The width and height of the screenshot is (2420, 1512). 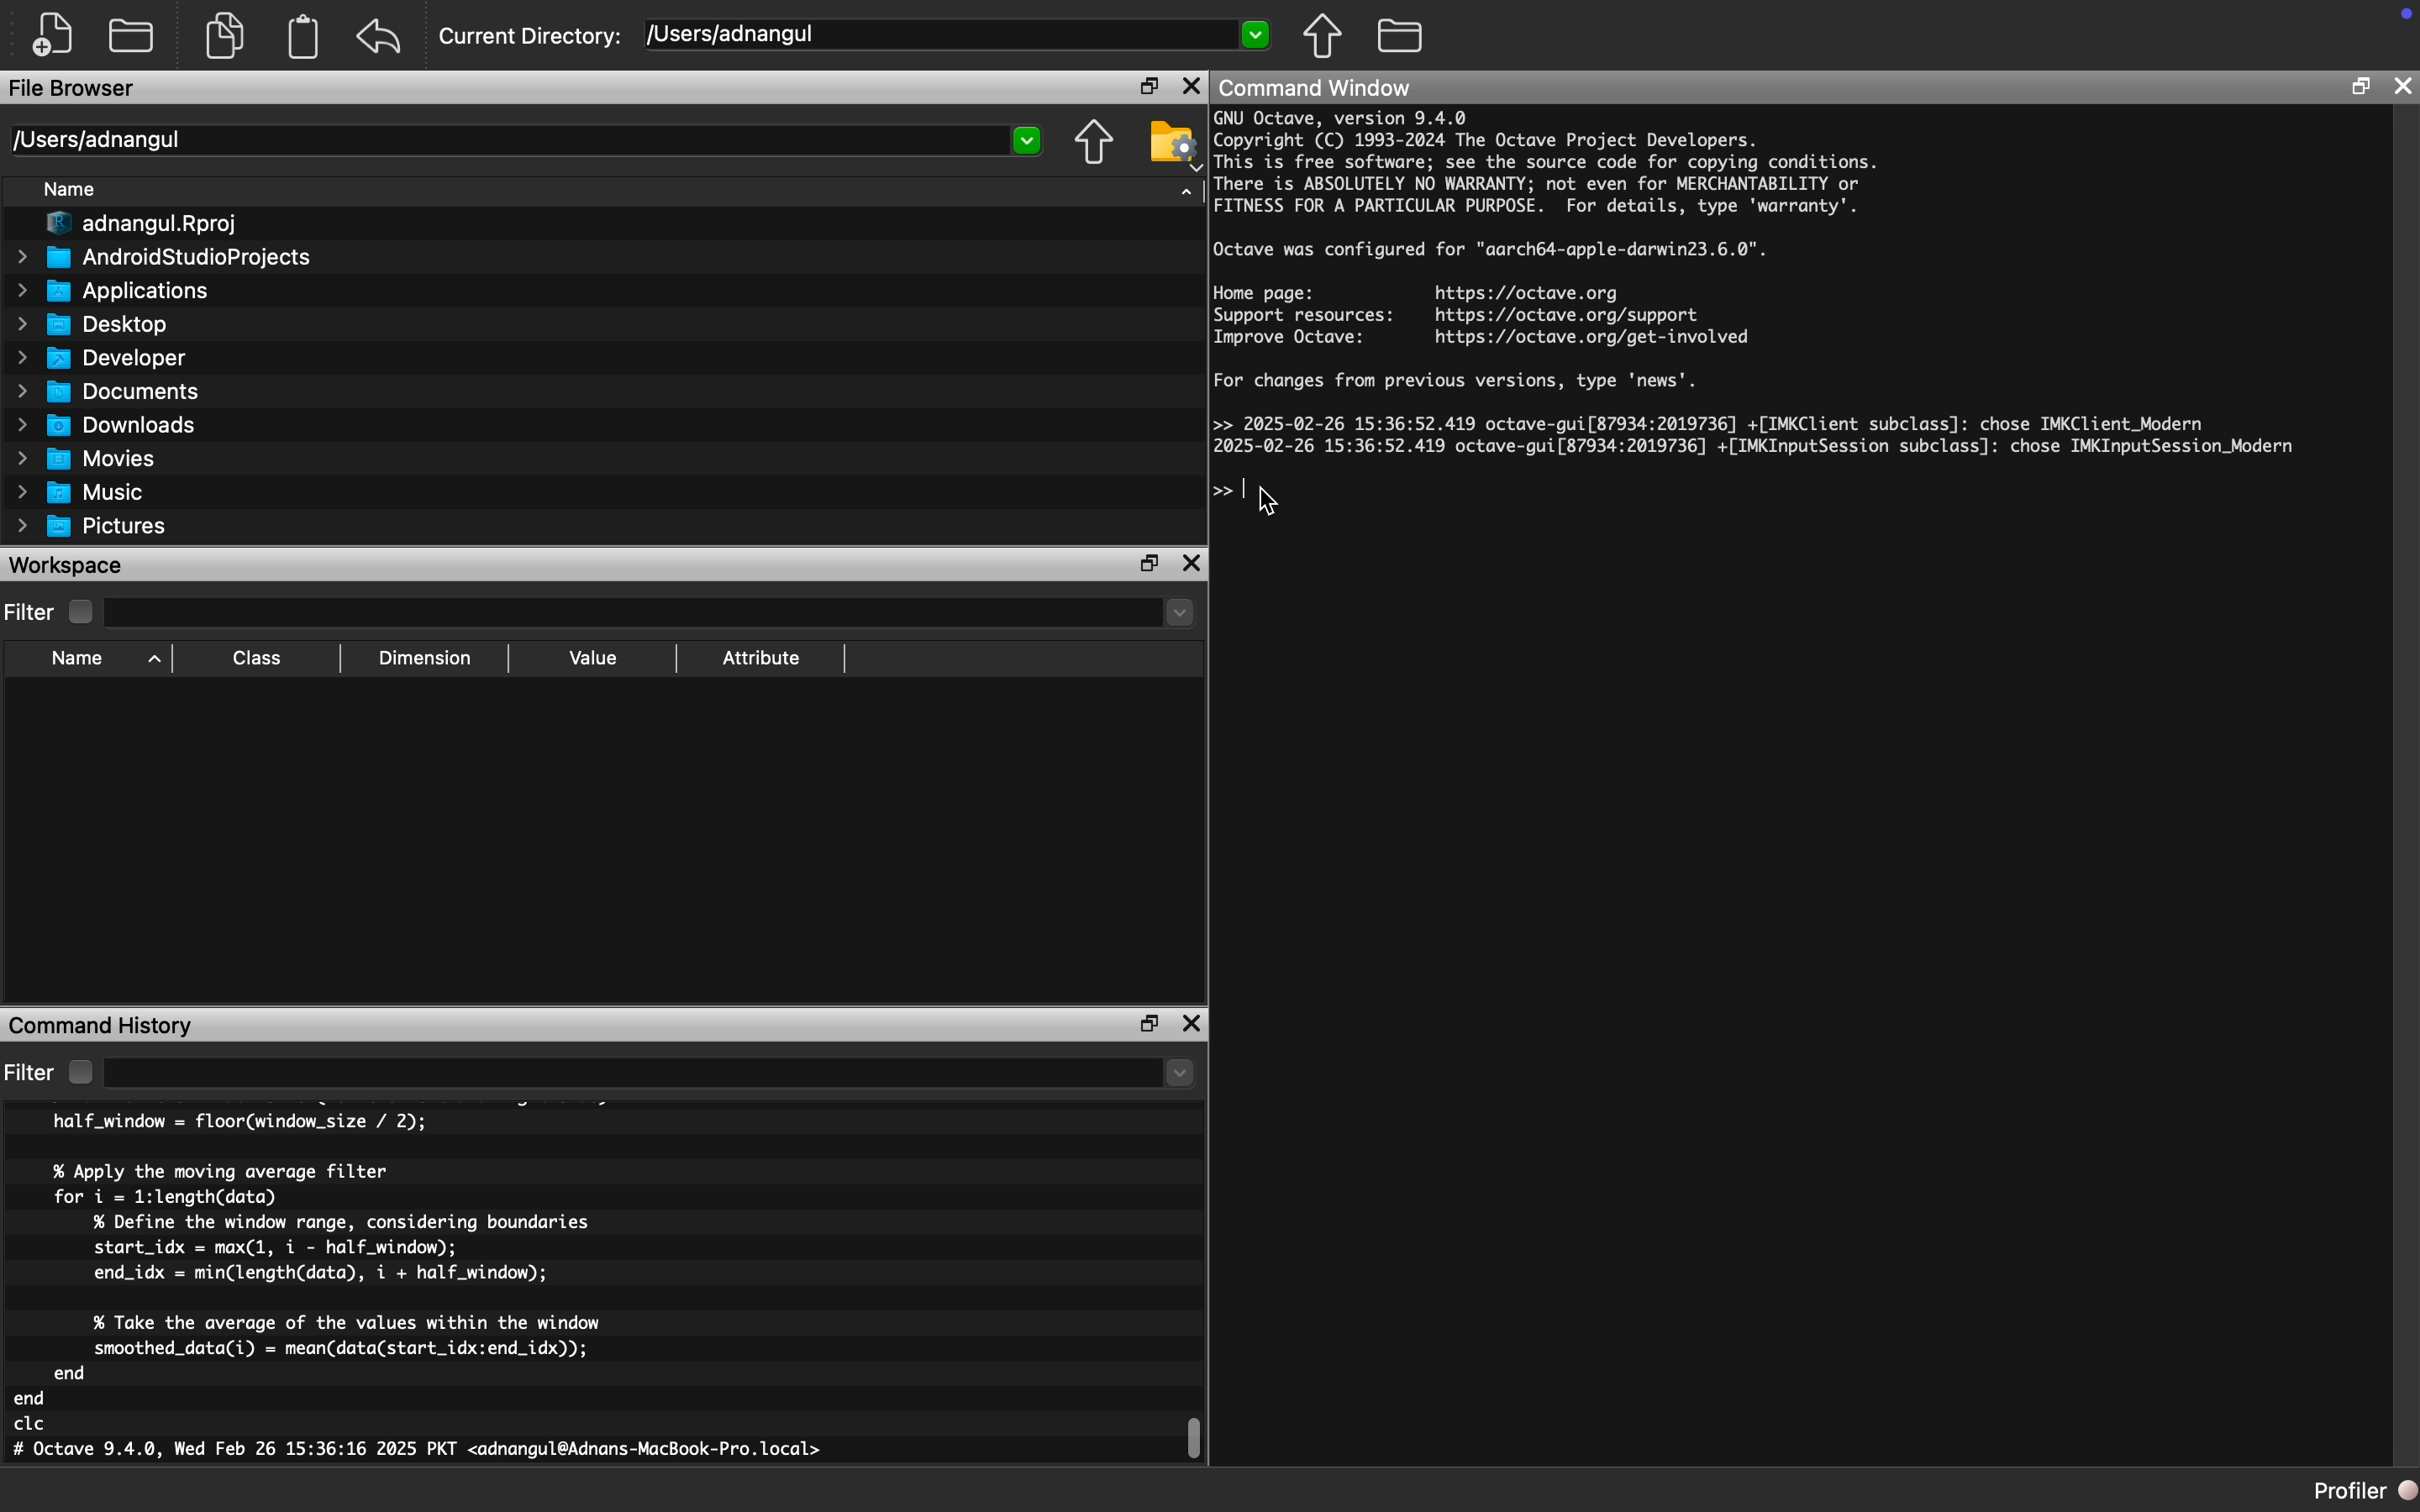 I want to click on Restore Down, so click(x=2359, y=86).